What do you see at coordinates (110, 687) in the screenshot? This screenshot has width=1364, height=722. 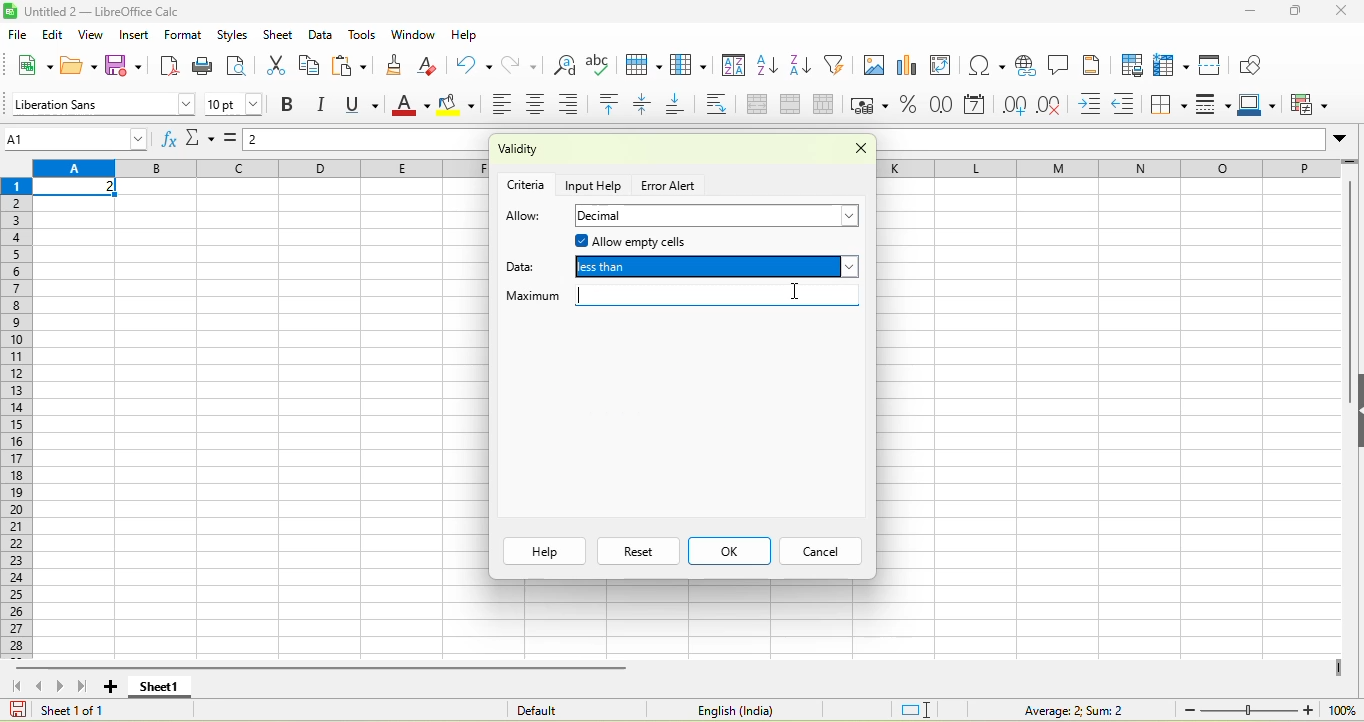 I see `add new sheet` at bounding box center [110, 687].